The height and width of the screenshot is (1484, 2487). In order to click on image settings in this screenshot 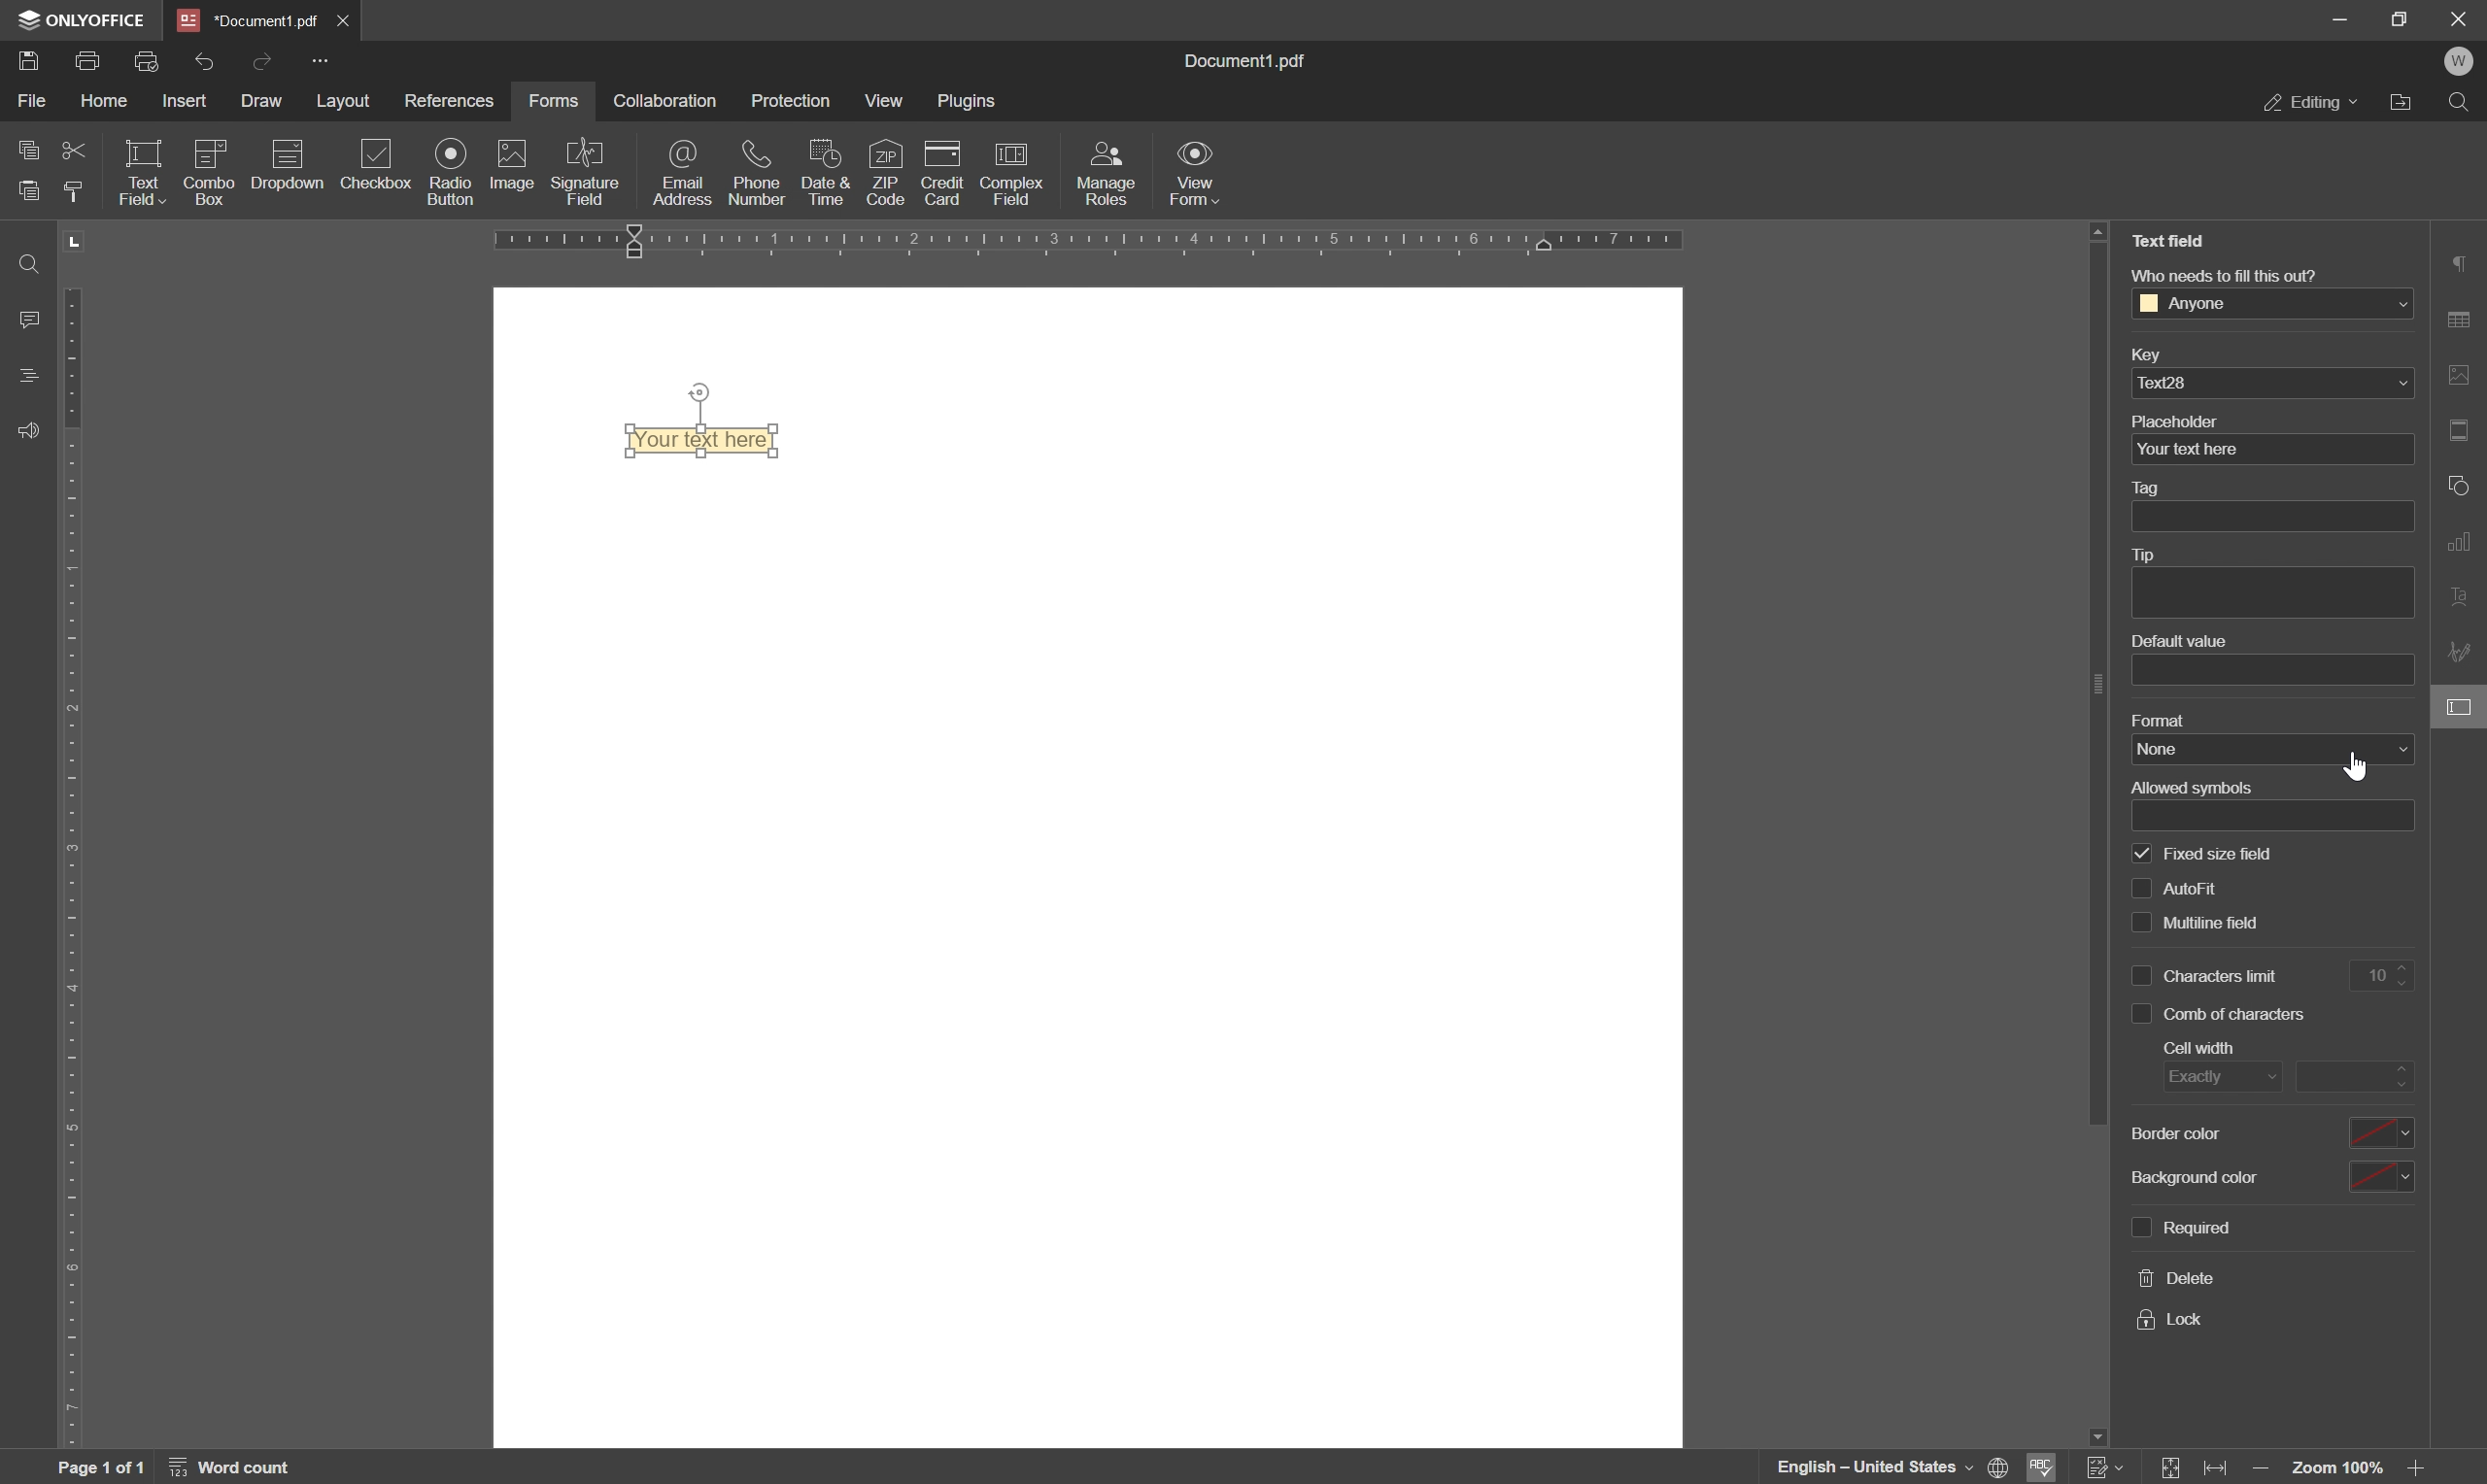, I will do `click(2464, 376)`.